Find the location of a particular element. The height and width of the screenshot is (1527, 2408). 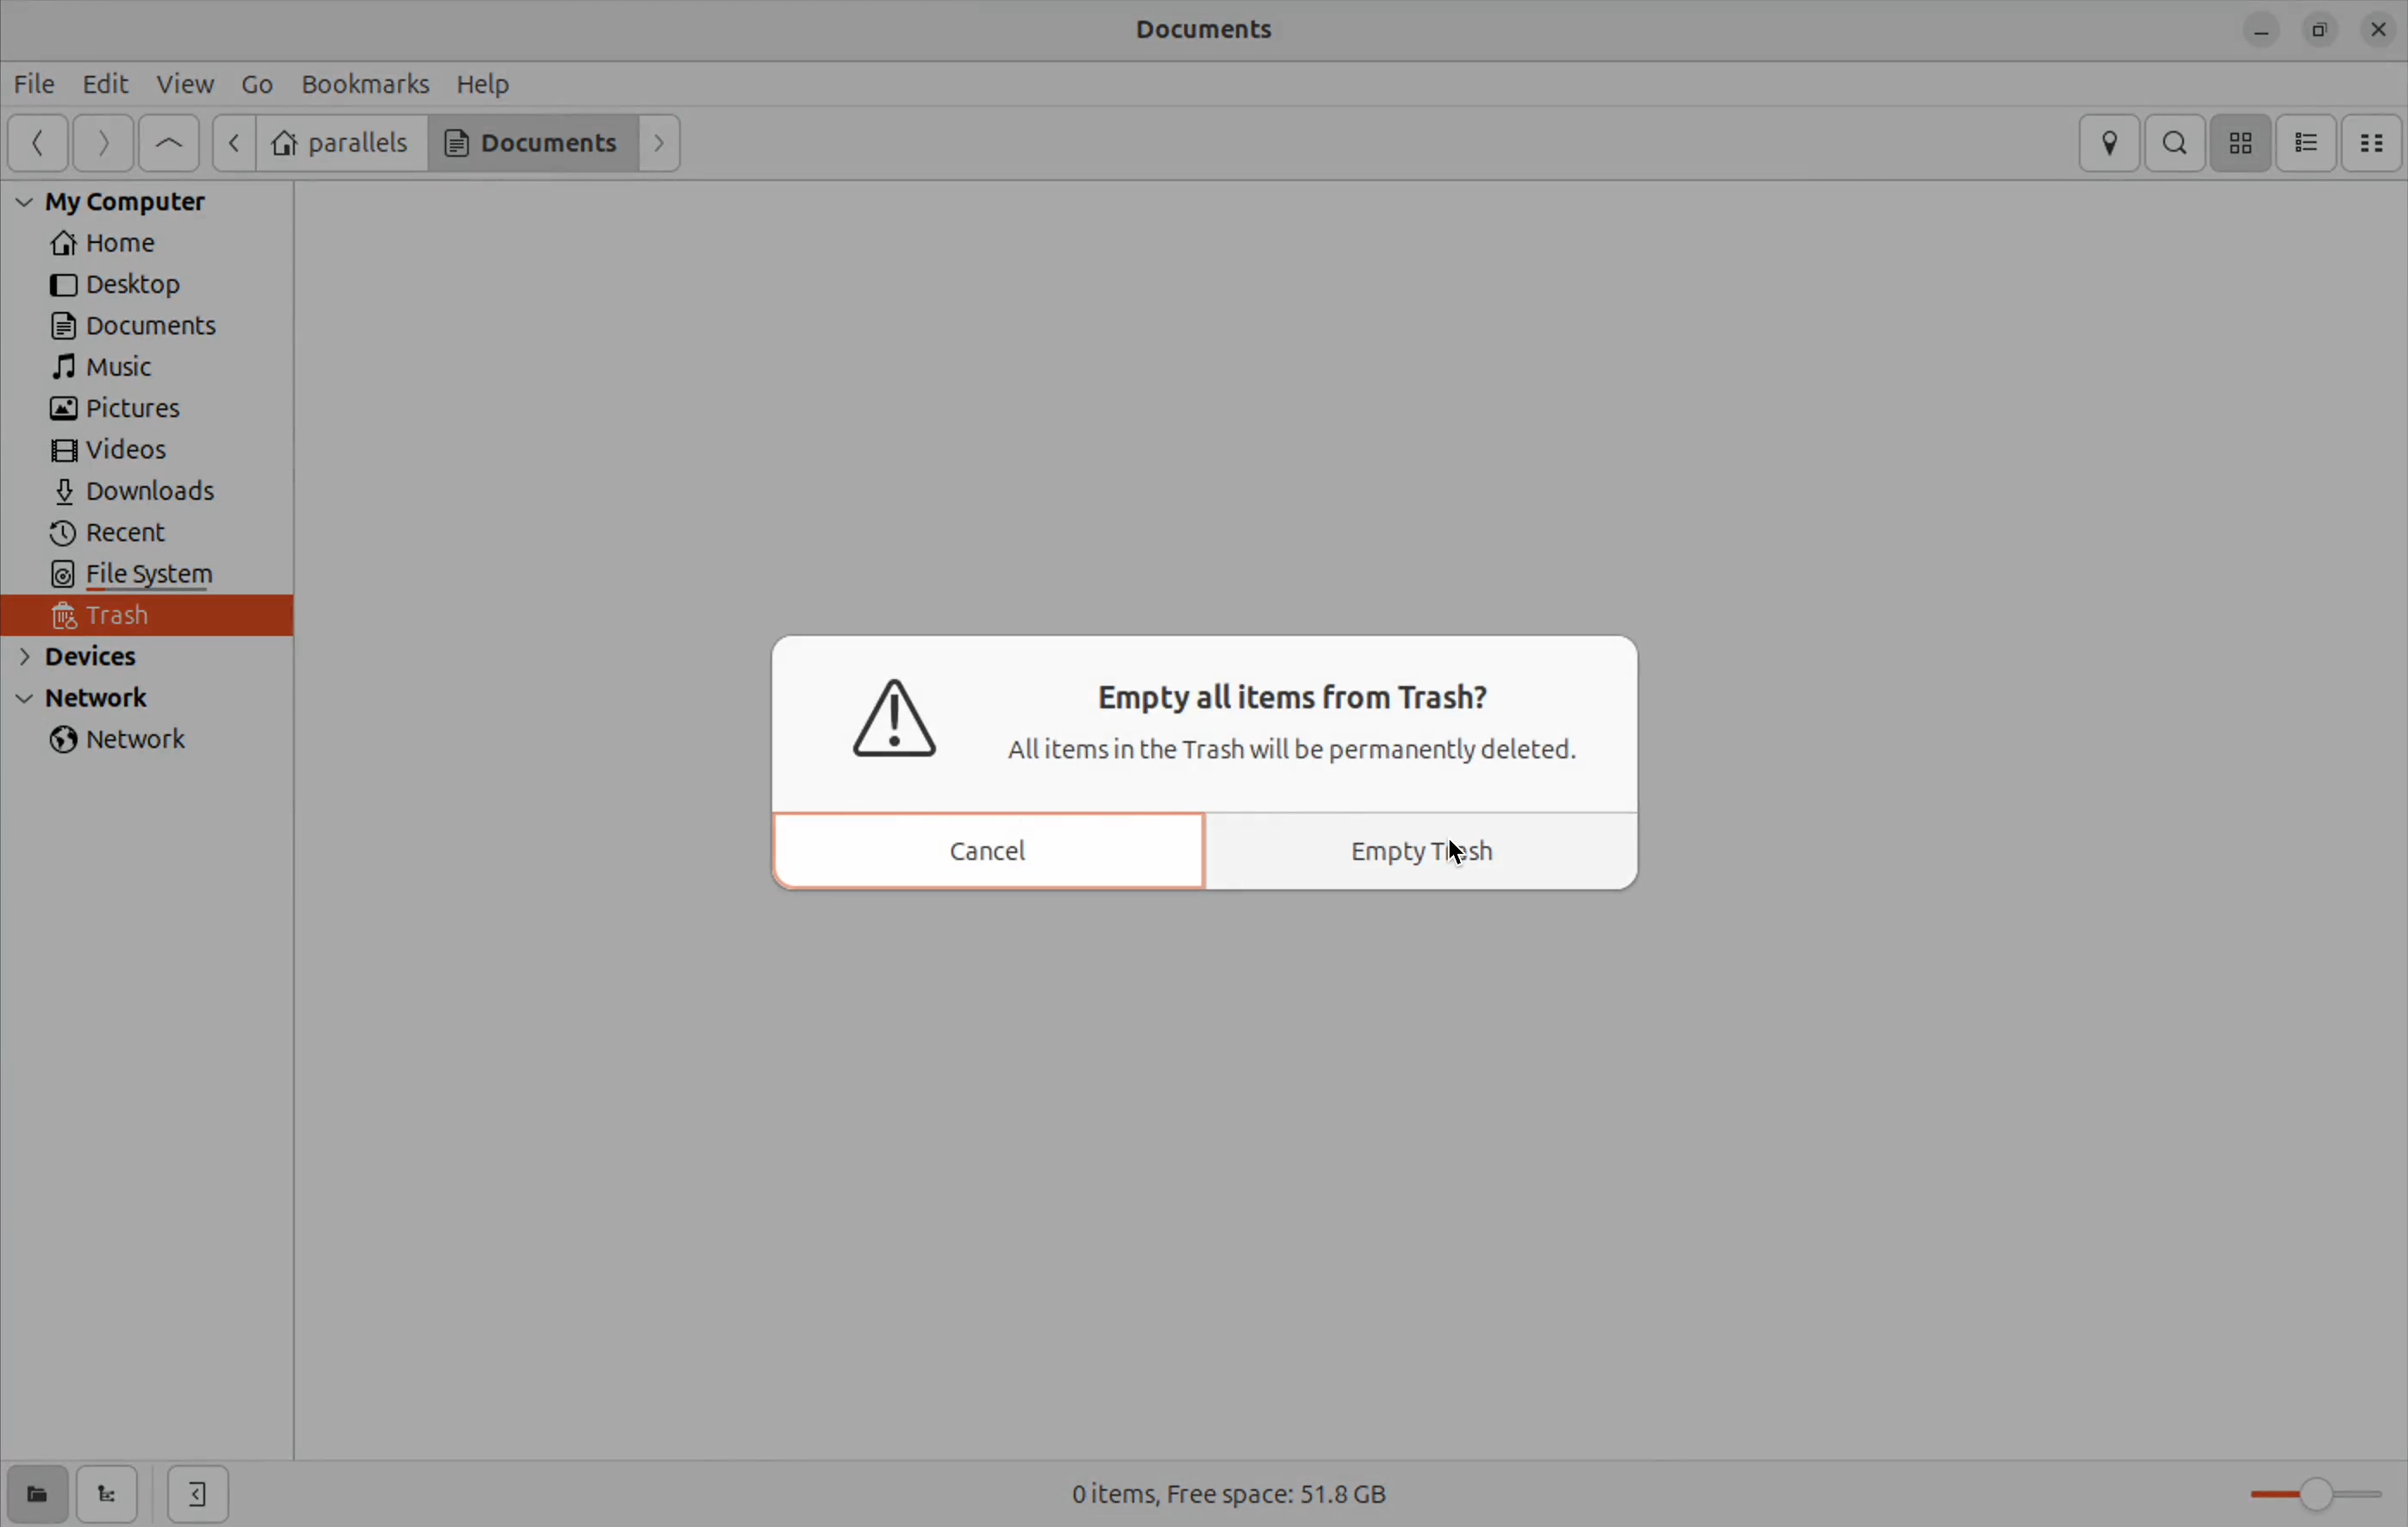

next is located at coordinates (231, 140).